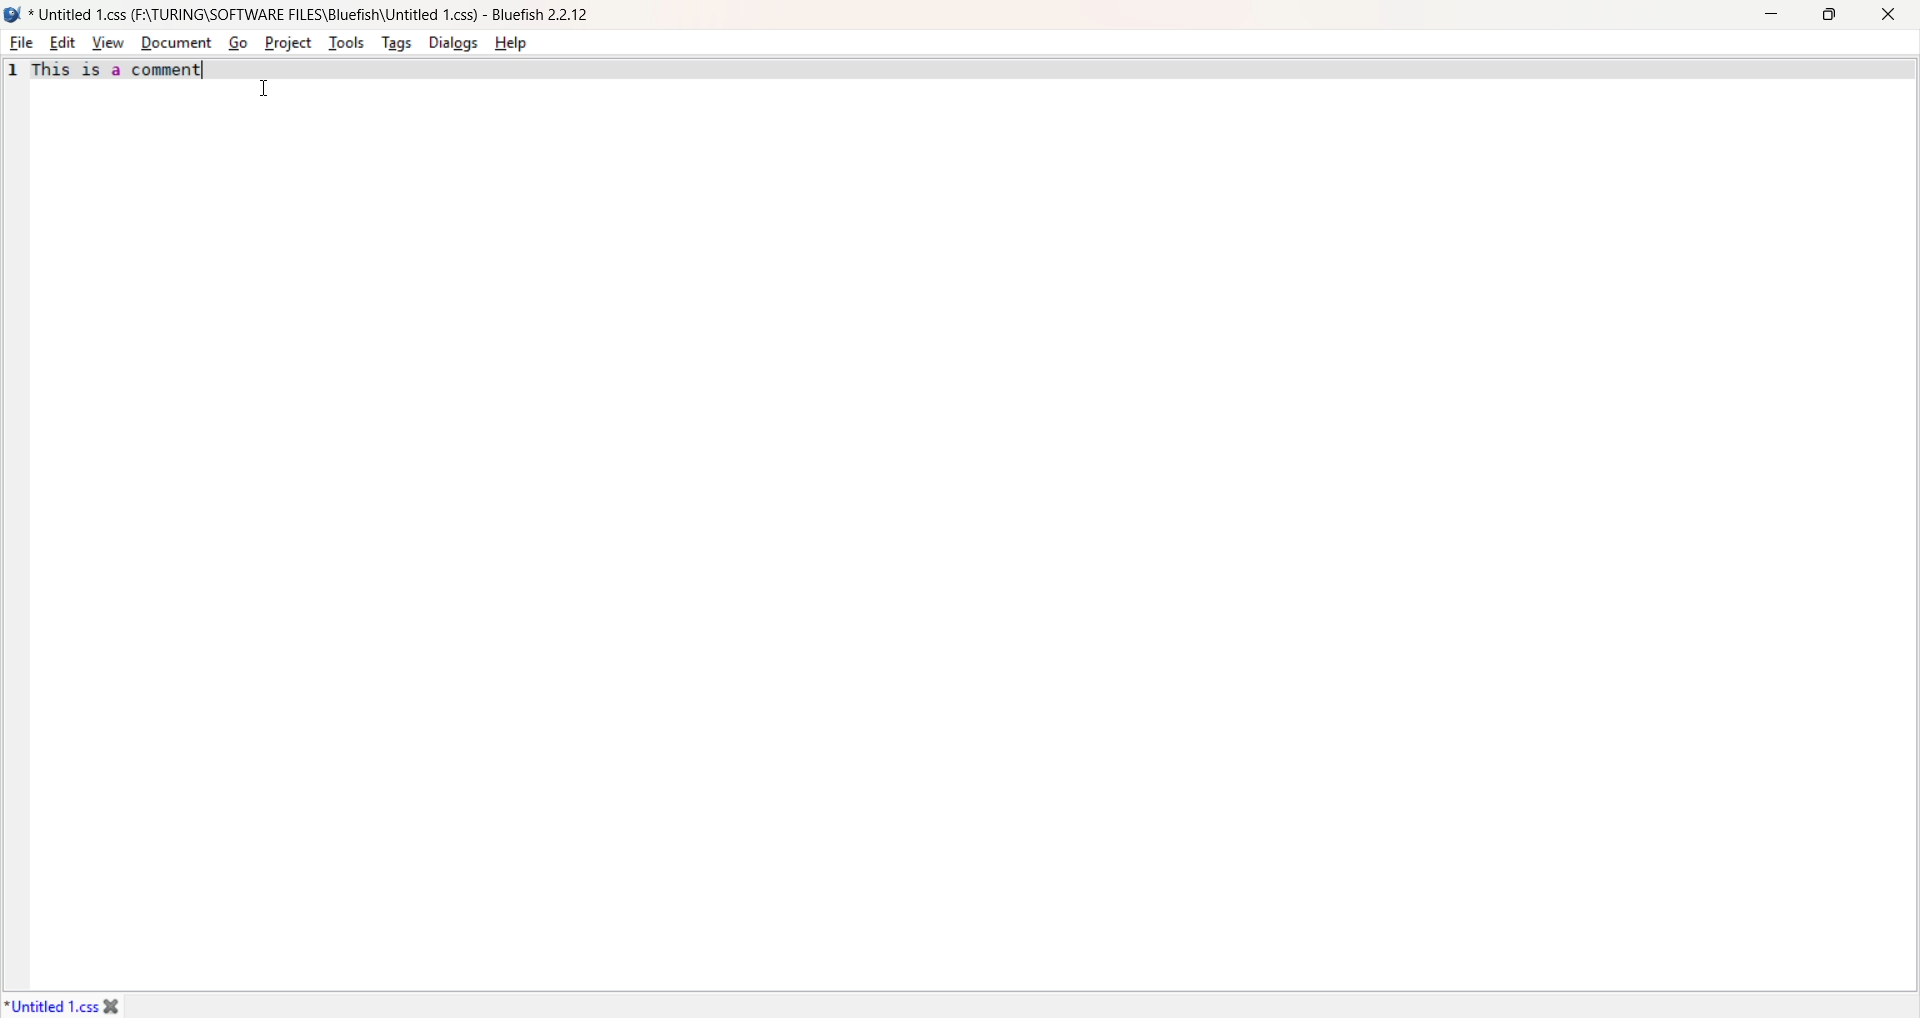 Image resolution: width=1920 pixels, height=1018 pixels. Describe the element at coordinates (456, 45) in the screenshot. I see `Dialogs` at that location.